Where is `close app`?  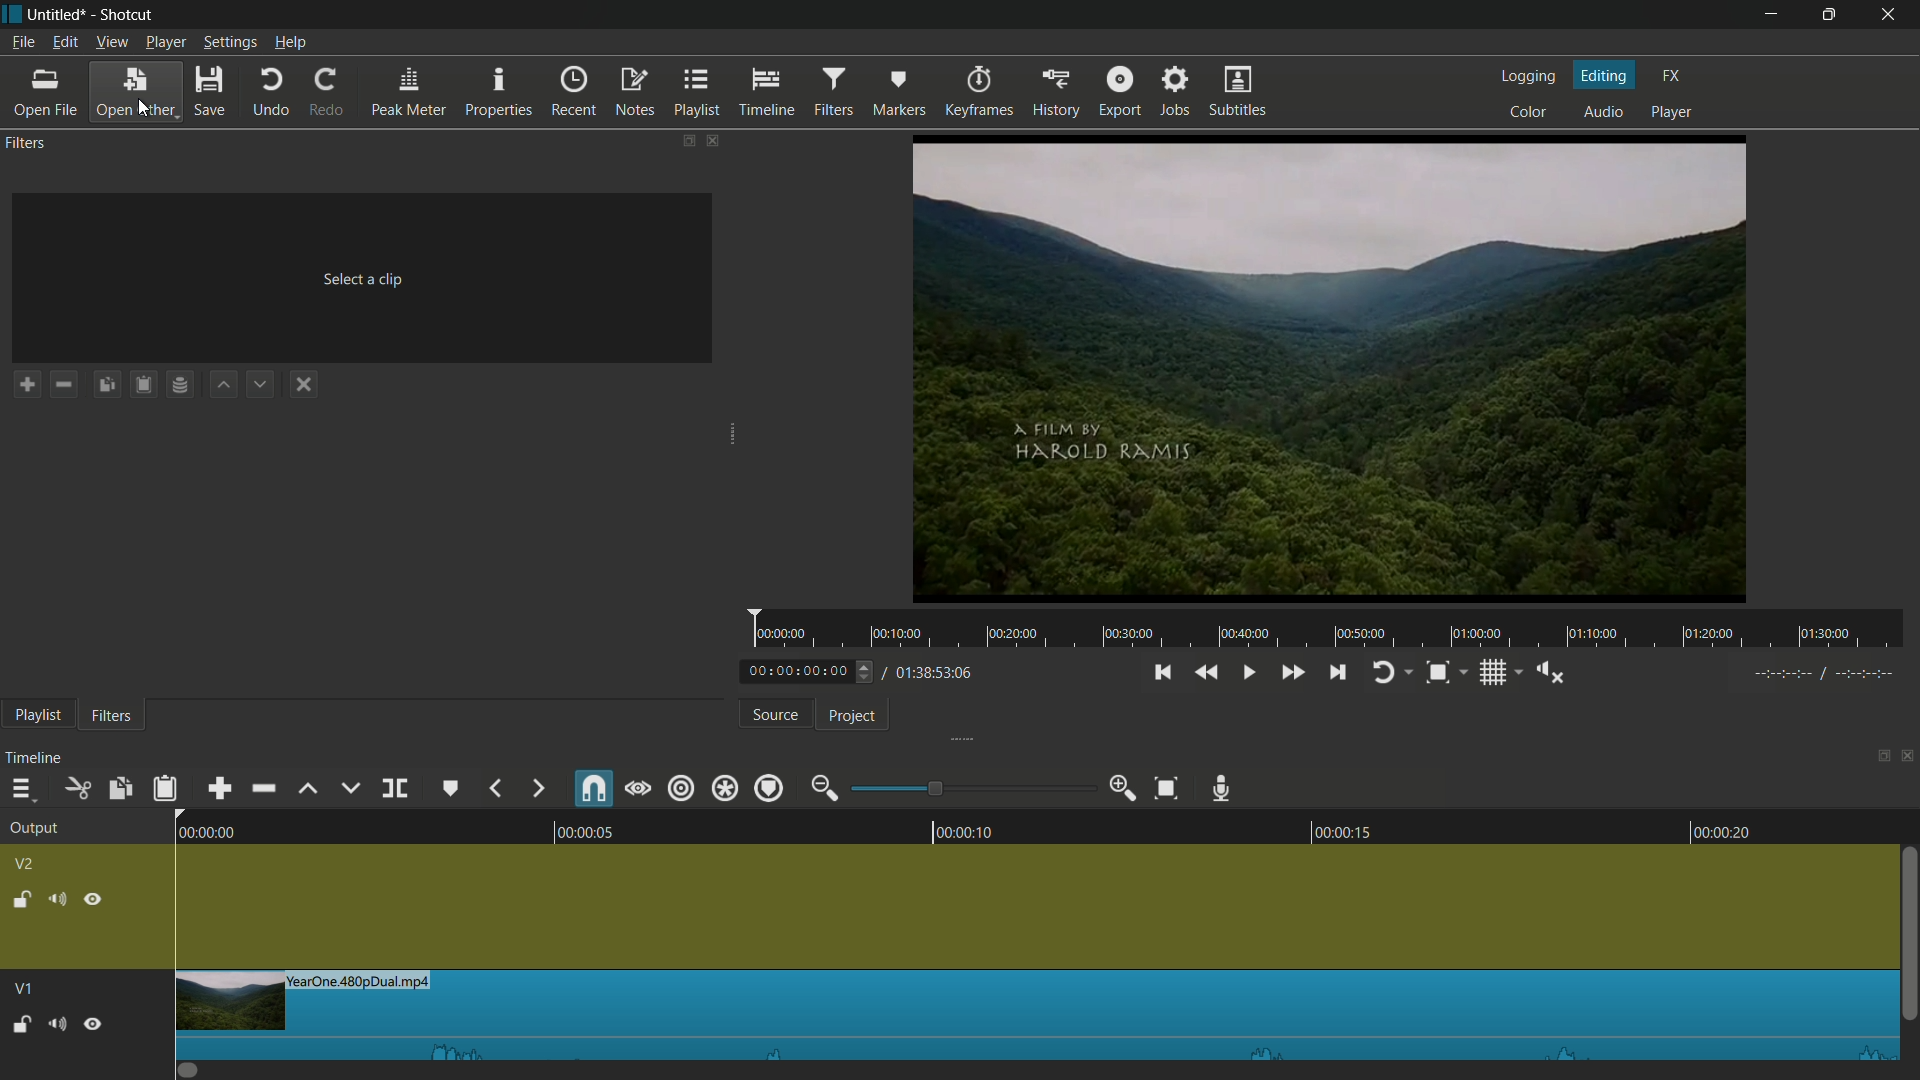 close app is located at coordinates (1891, 15).